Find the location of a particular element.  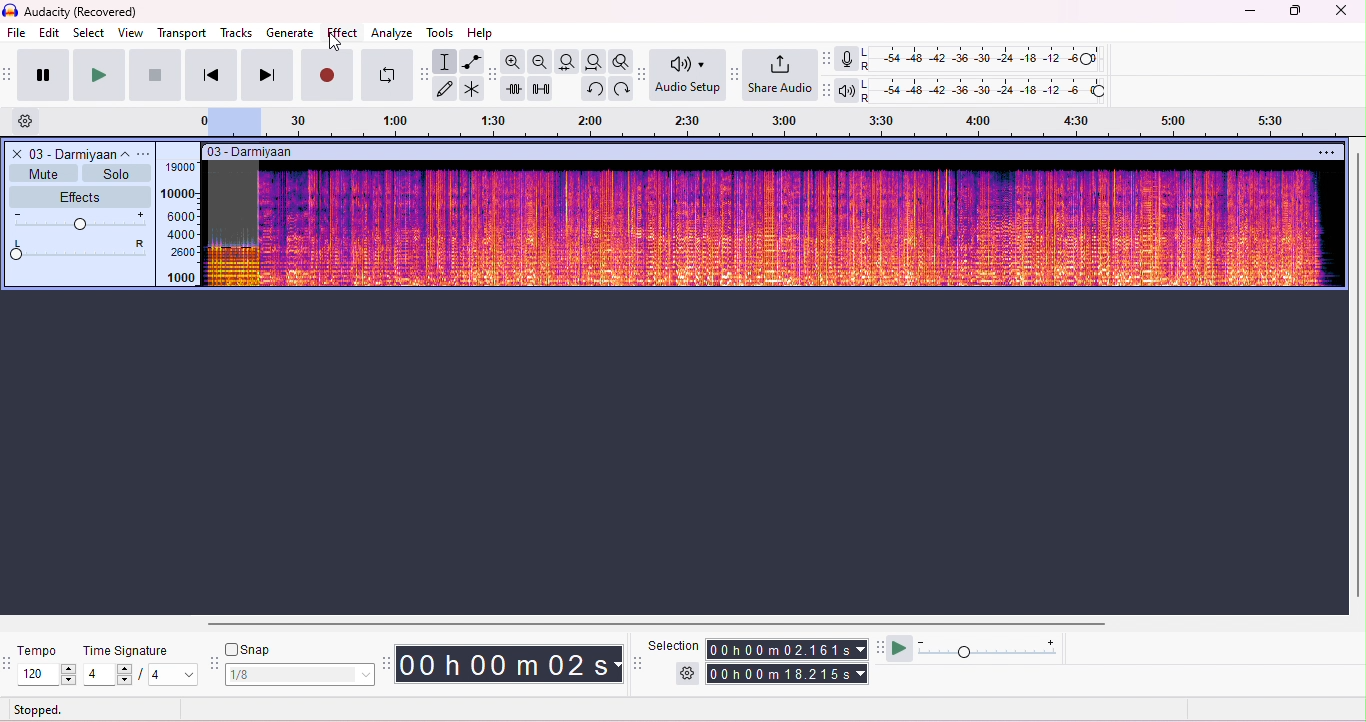

previous is located at coordinates (211, 75).